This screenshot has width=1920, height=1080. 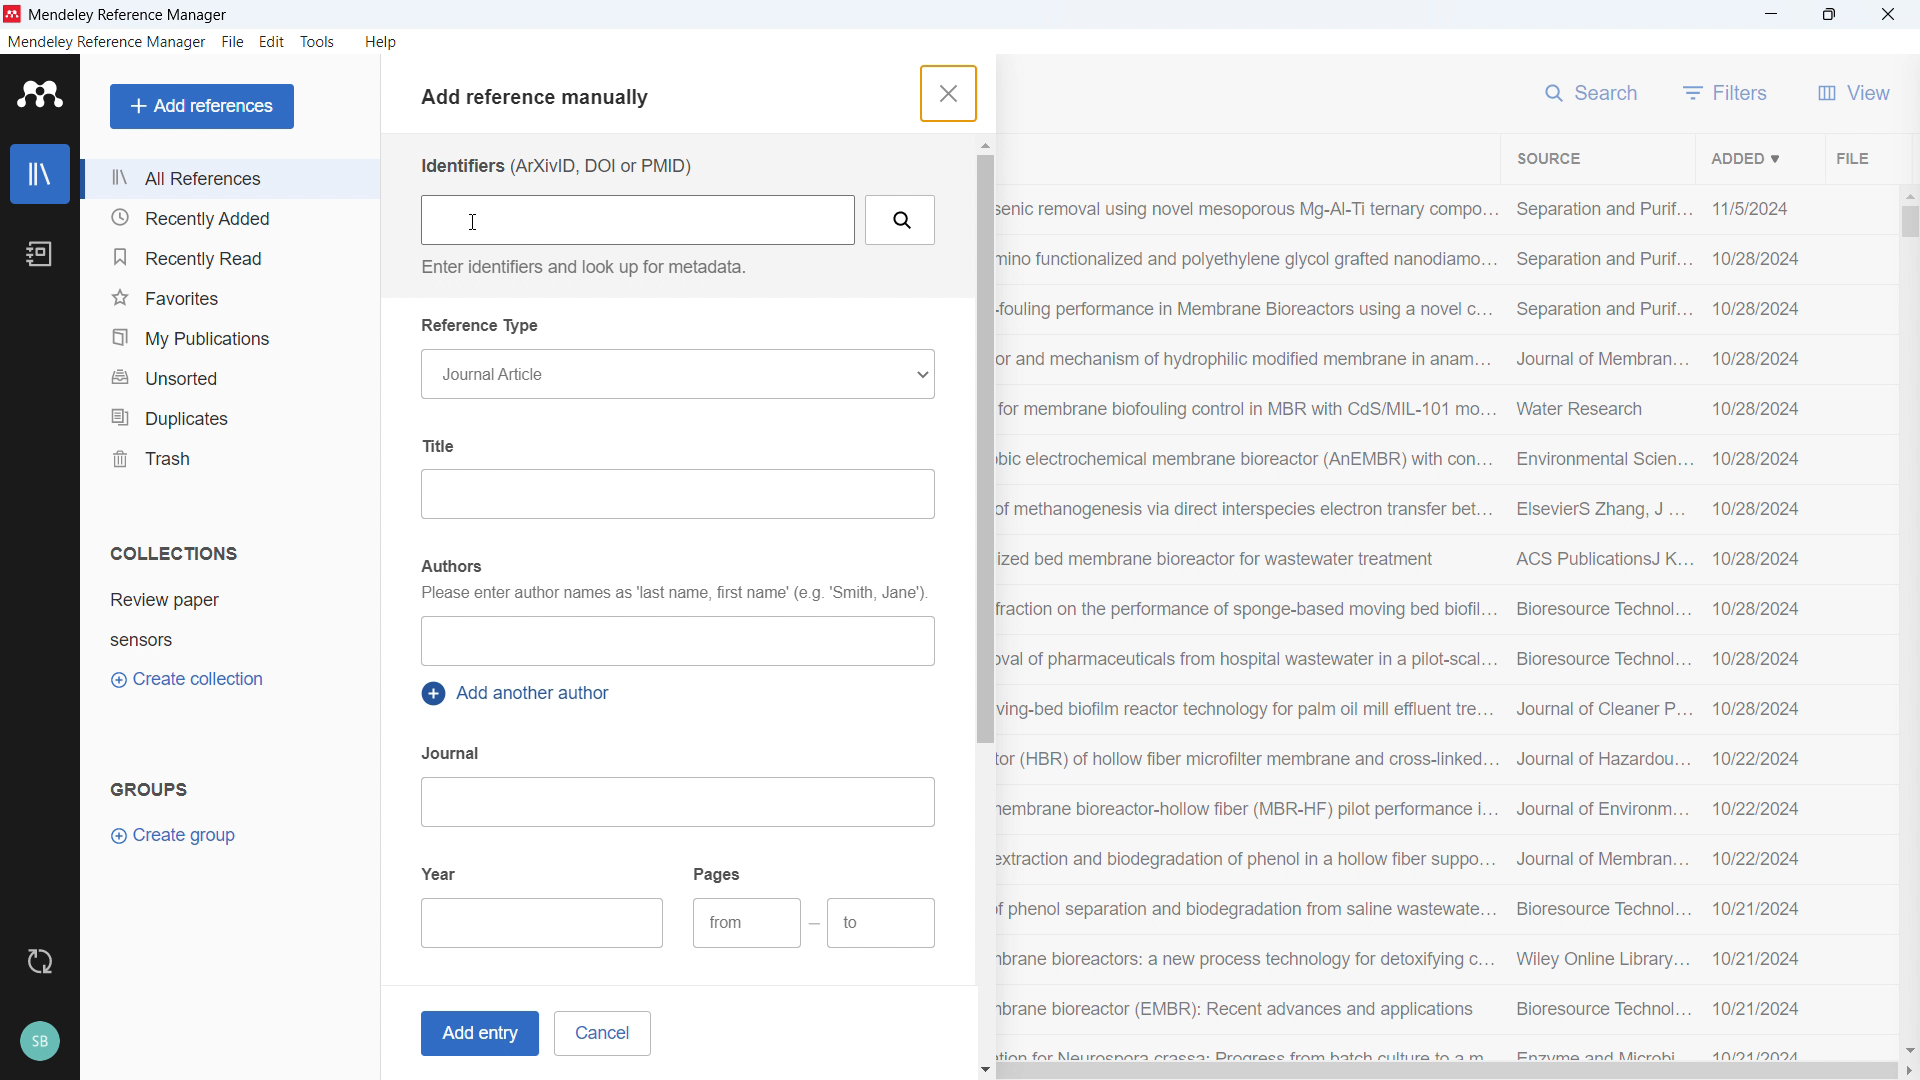 What do you see at coordinates (130, 16) in the screenshot?
I see `title` at bounding box center [130, 16].